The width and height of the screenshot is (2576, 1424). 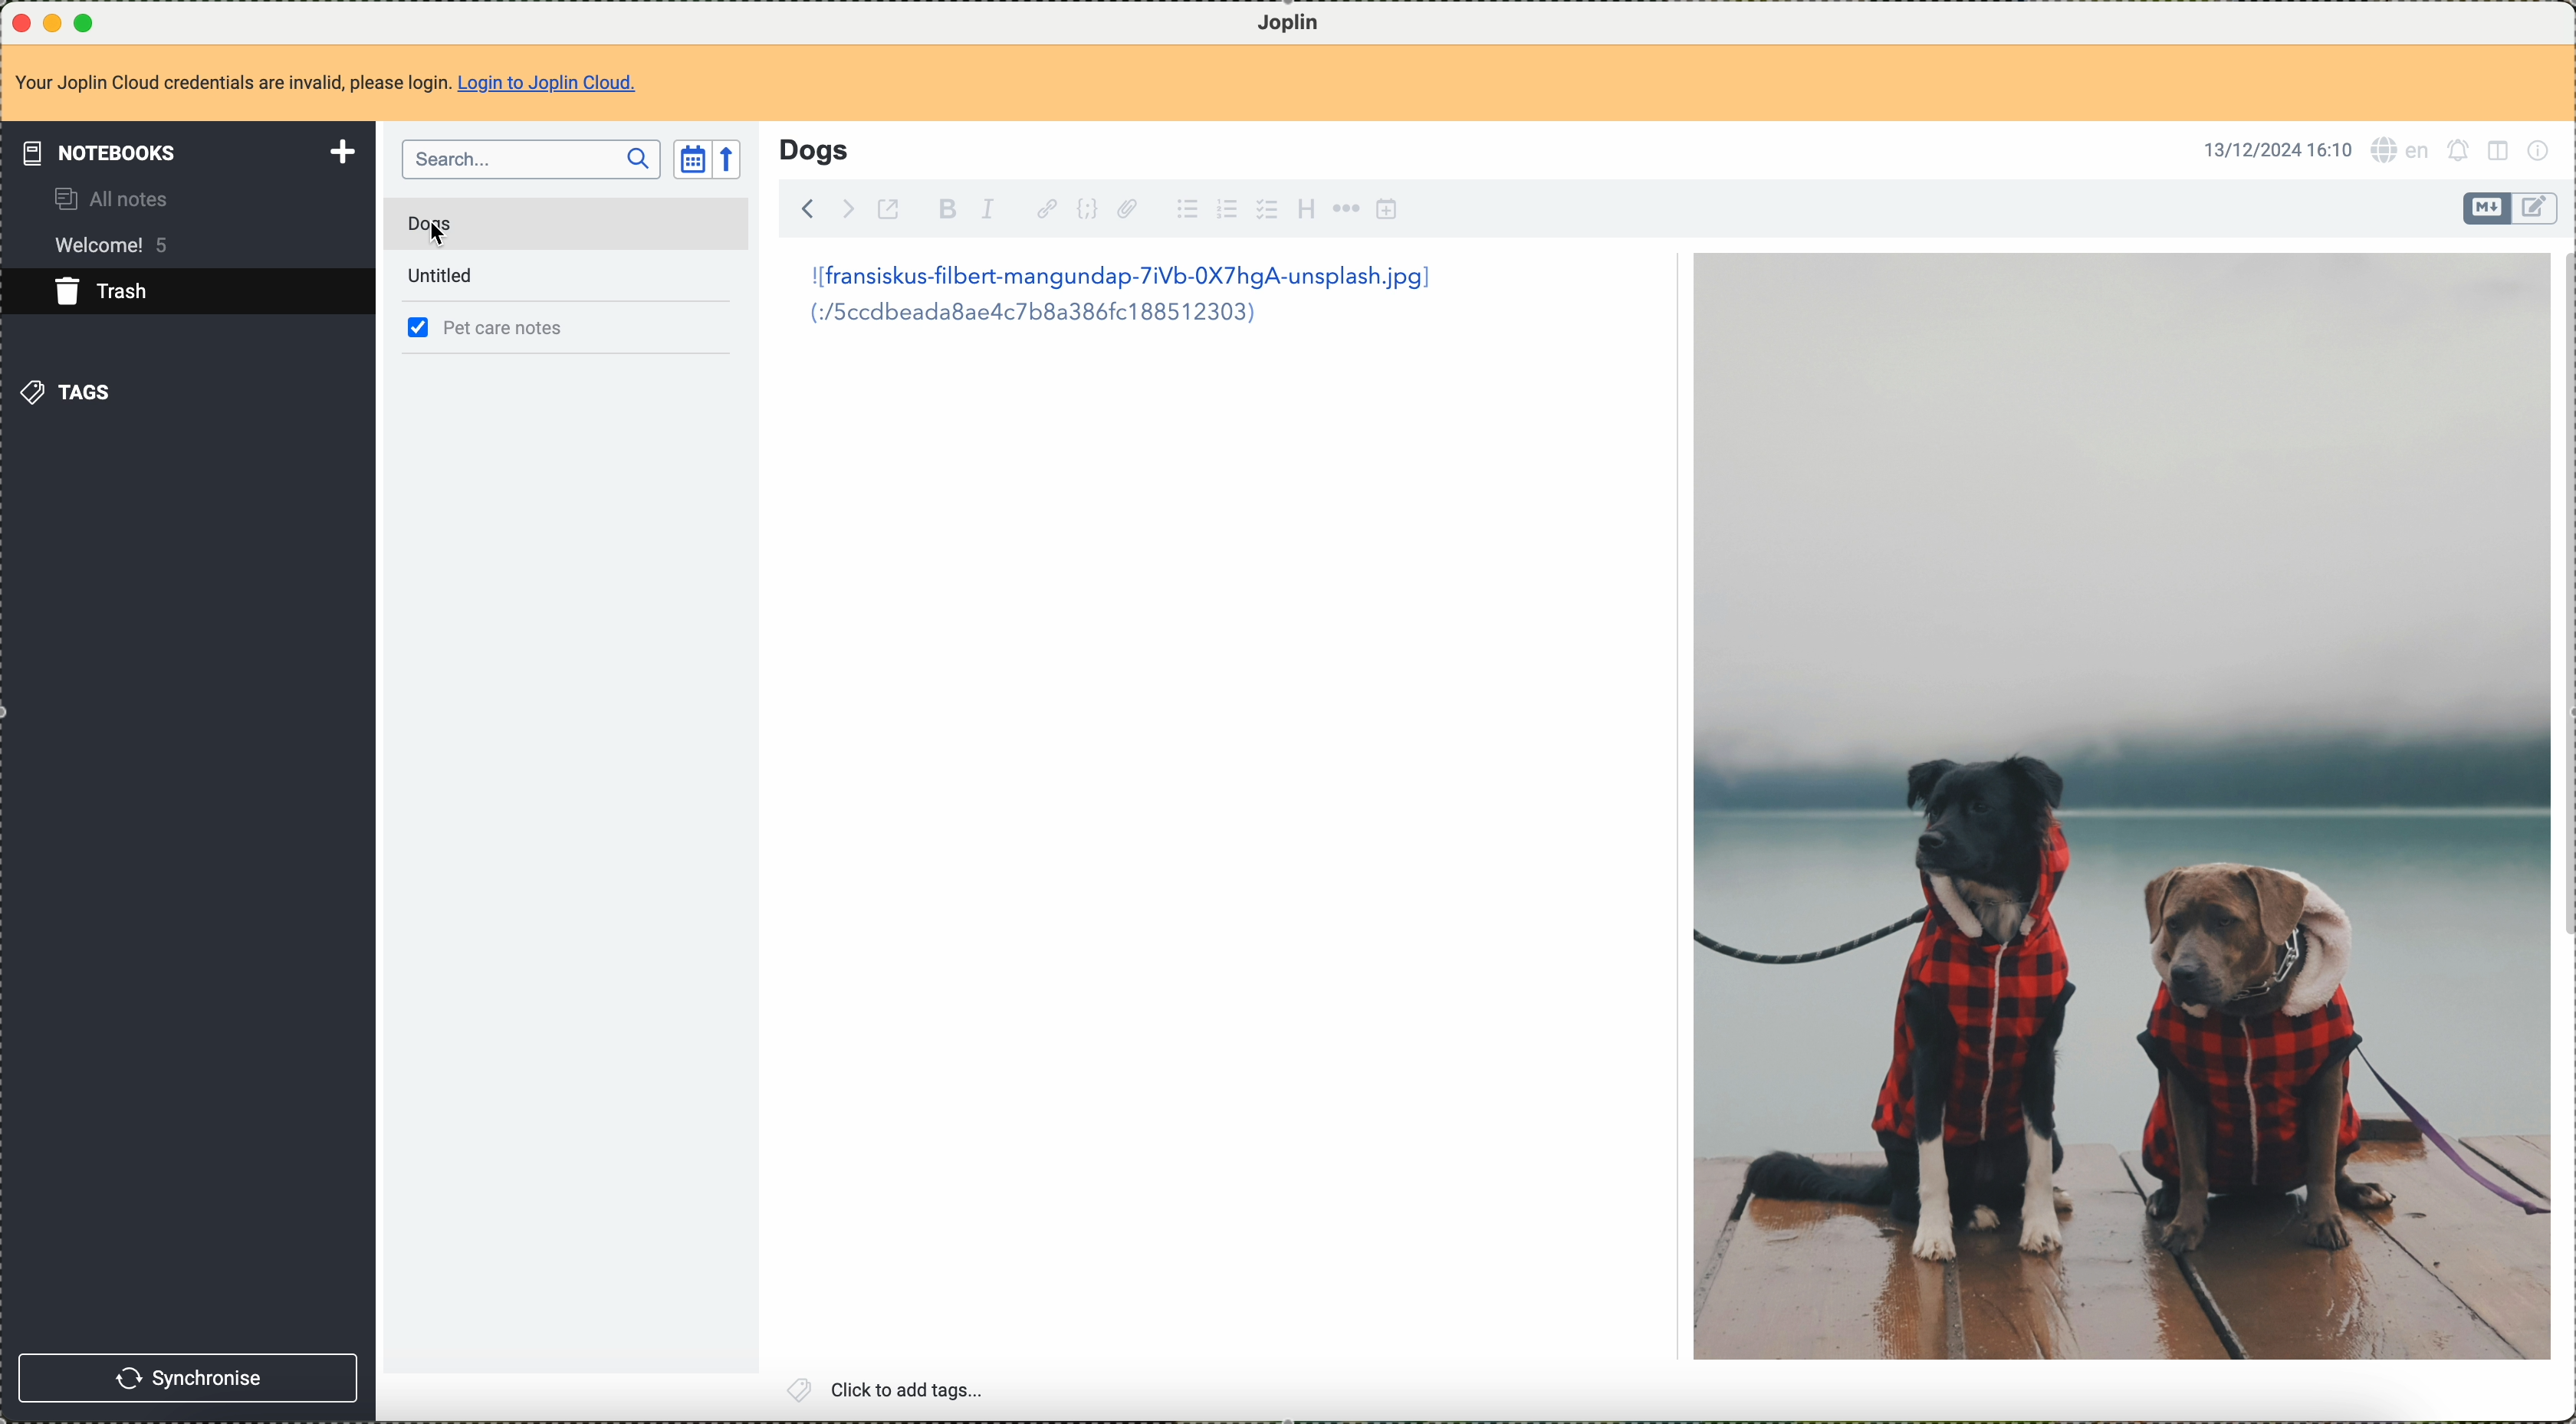 I want to click on code, so click(x=1088, y=210).